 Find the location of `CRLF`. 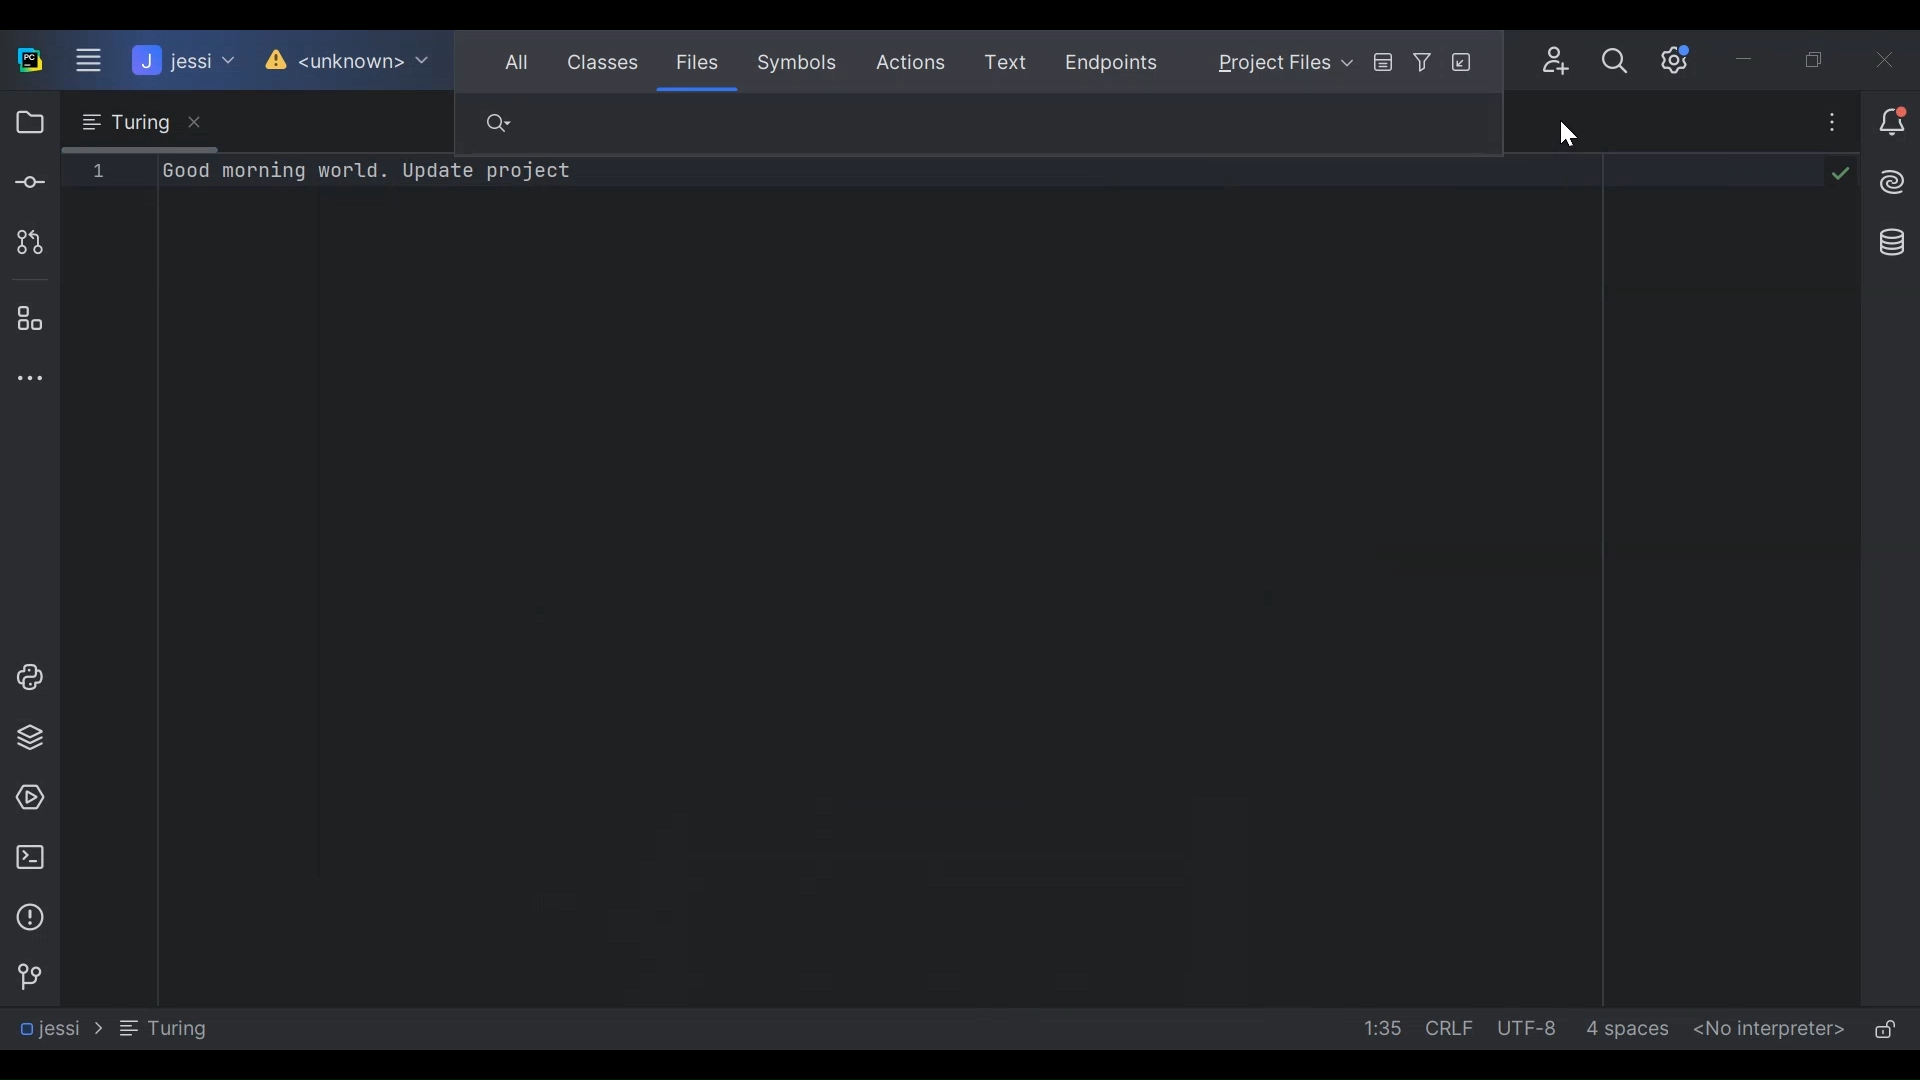

CRLF is located at coordinates (1452, 1030).